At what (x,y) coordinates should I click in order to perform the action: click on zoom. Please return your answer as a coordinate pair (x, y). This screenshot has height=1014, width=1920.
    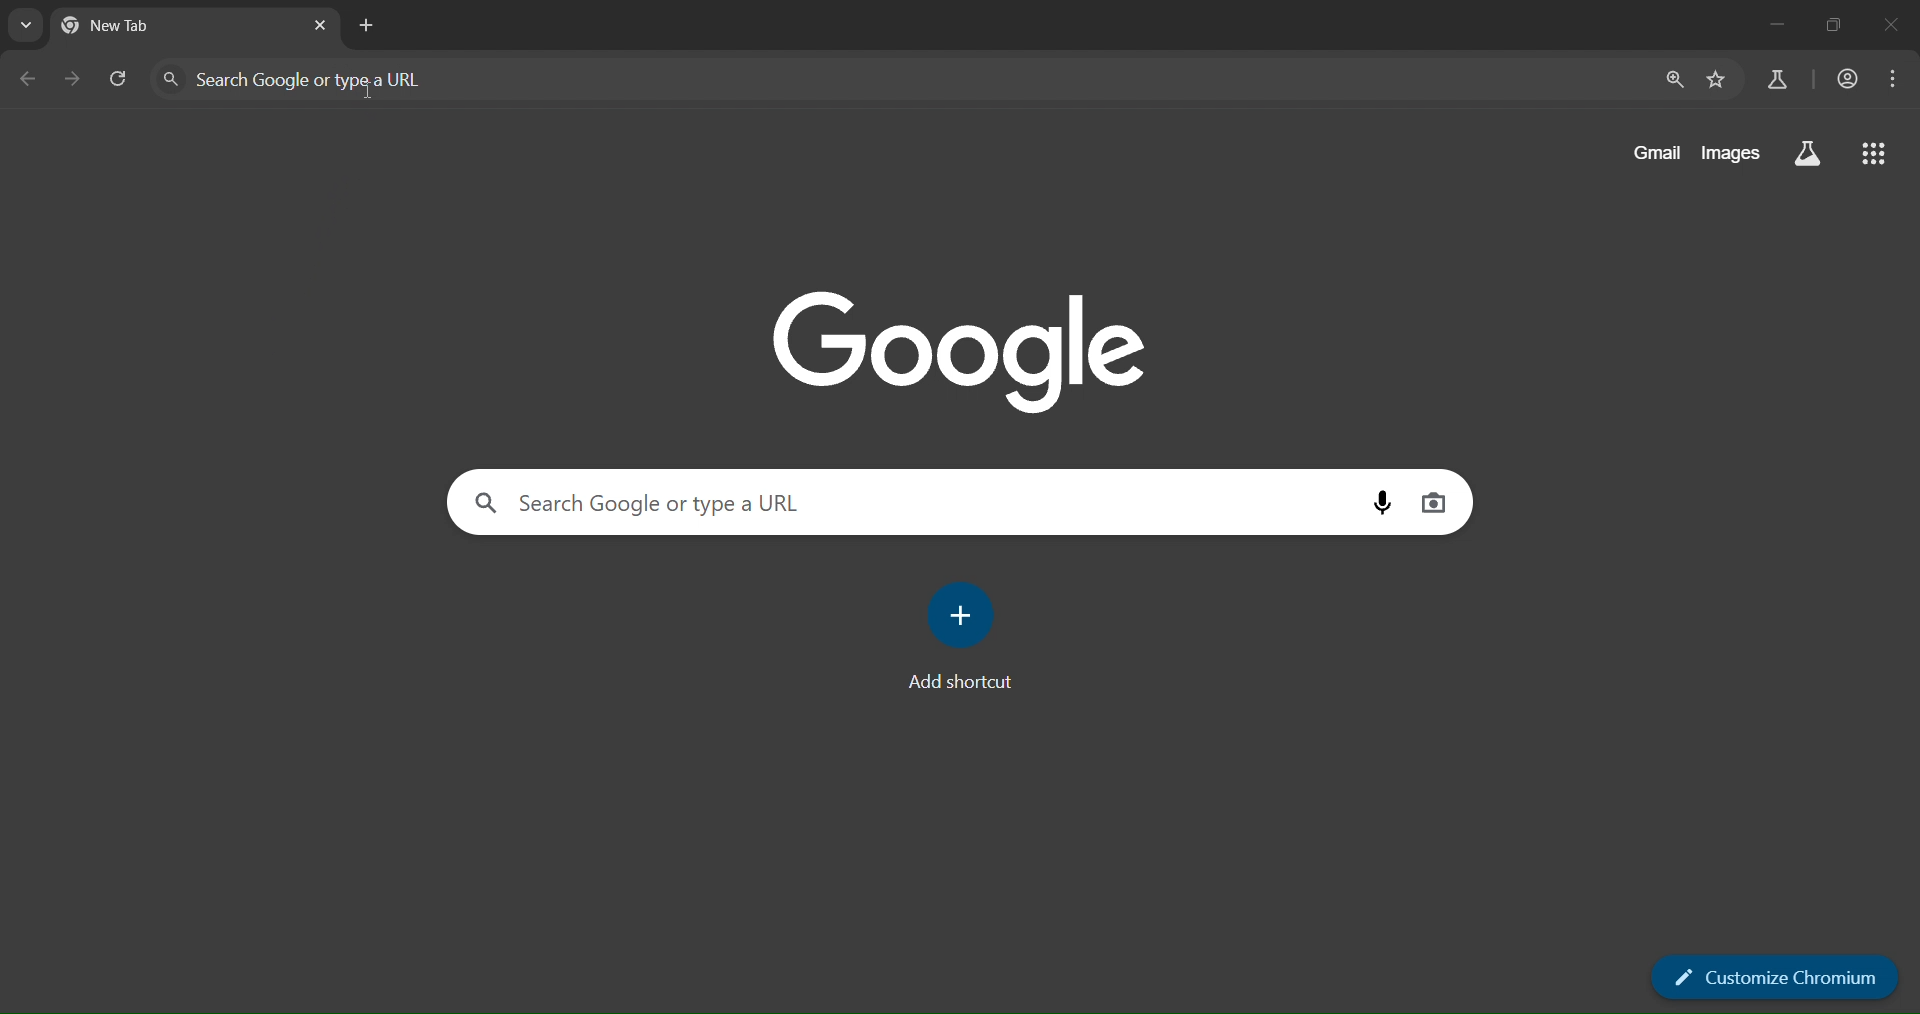
    Looking at the image, I should click on (1671, 78).